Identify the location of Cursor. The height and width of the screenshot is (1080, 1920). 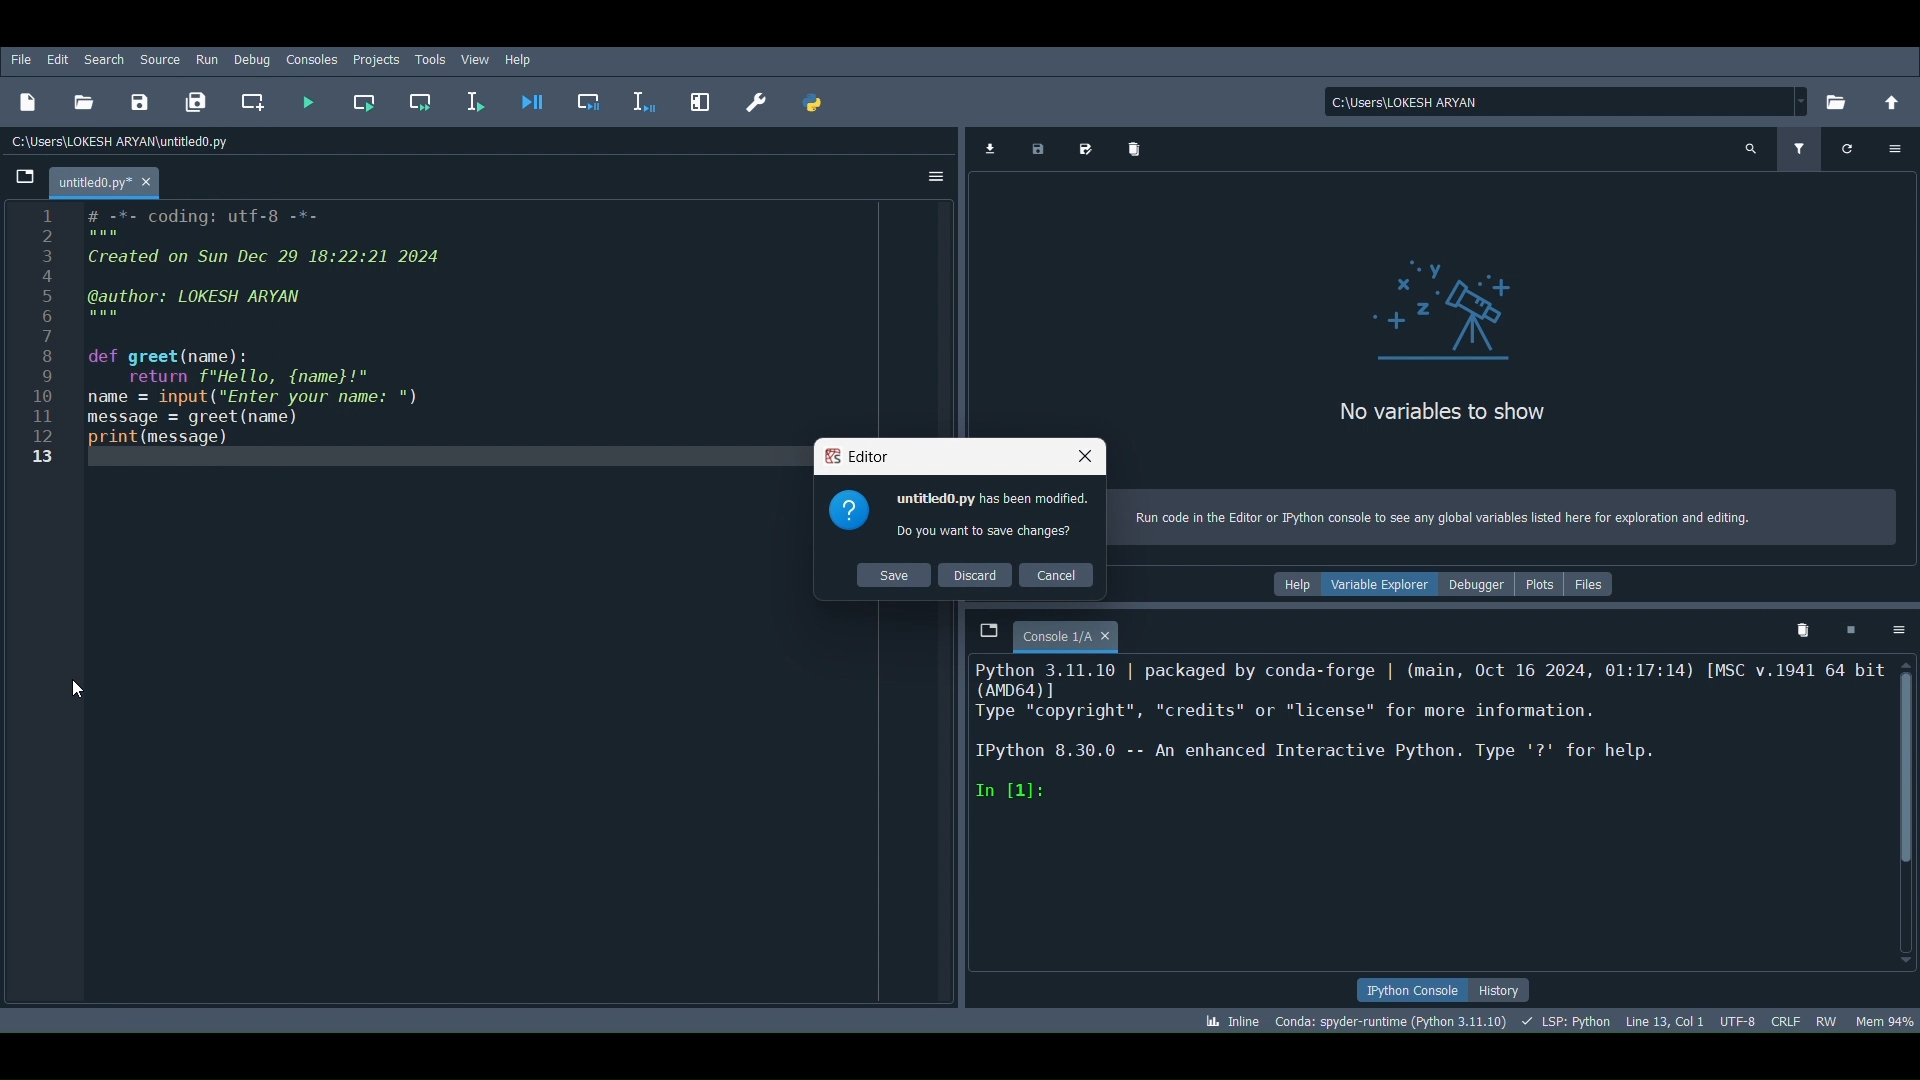
(83, 692).